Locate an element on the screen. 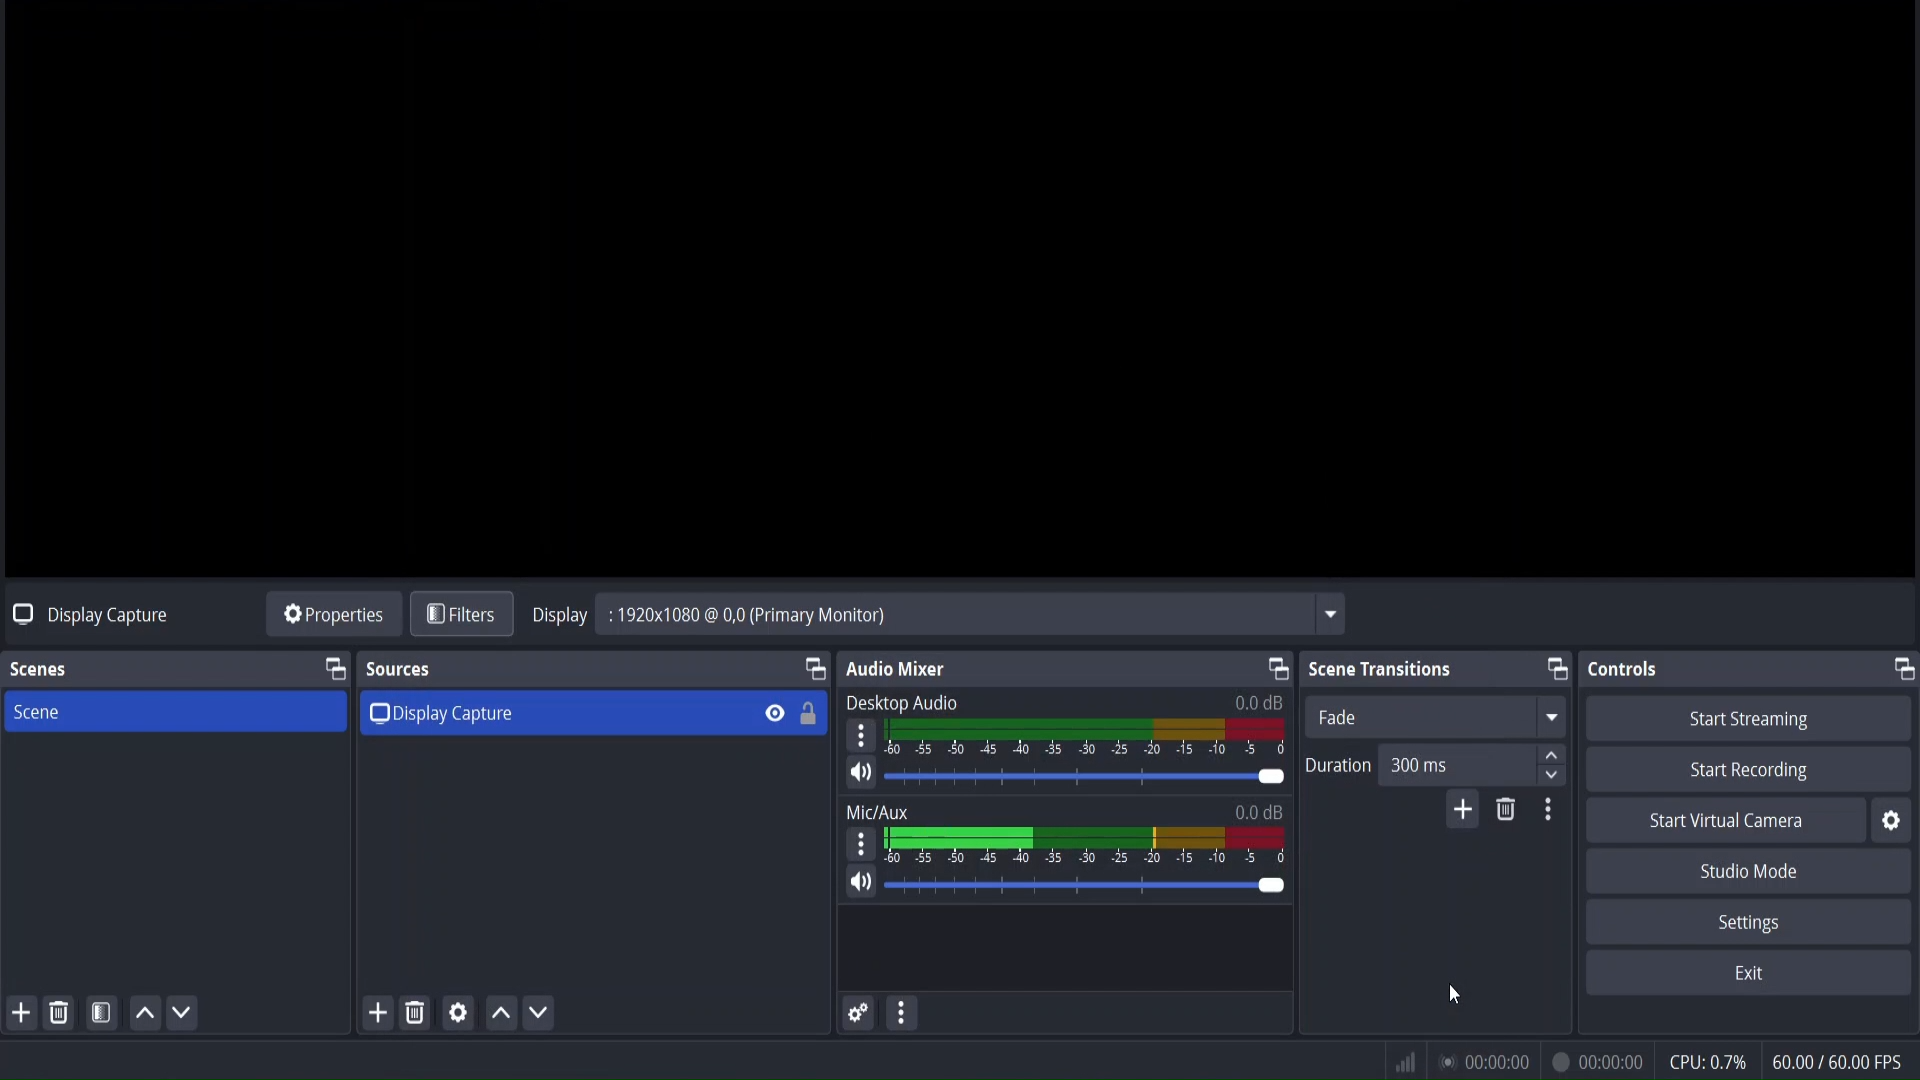 The width and height of the screenshot is (1920, 1080). media source properties is located at coordinates (459, 1013).